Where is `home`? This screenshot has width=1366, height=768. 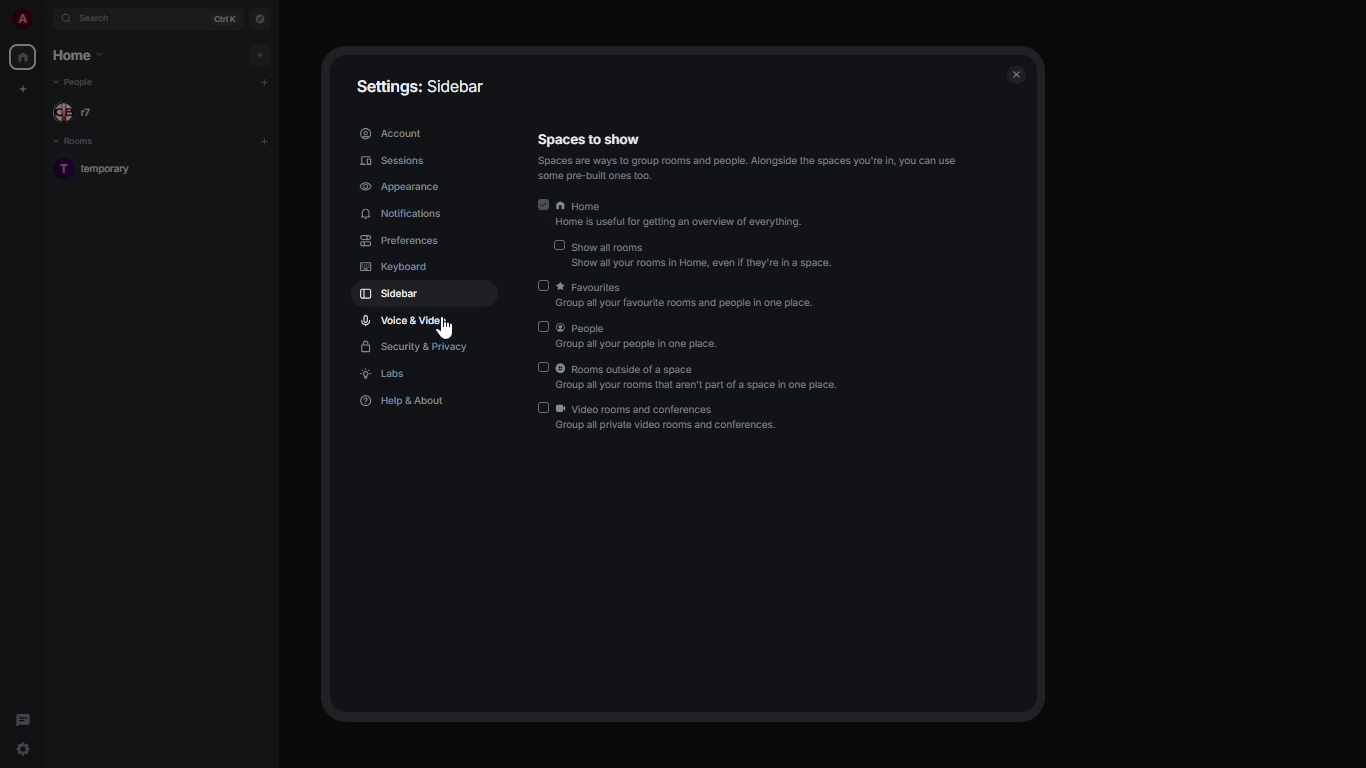
home is located at coordinates (77, 56).